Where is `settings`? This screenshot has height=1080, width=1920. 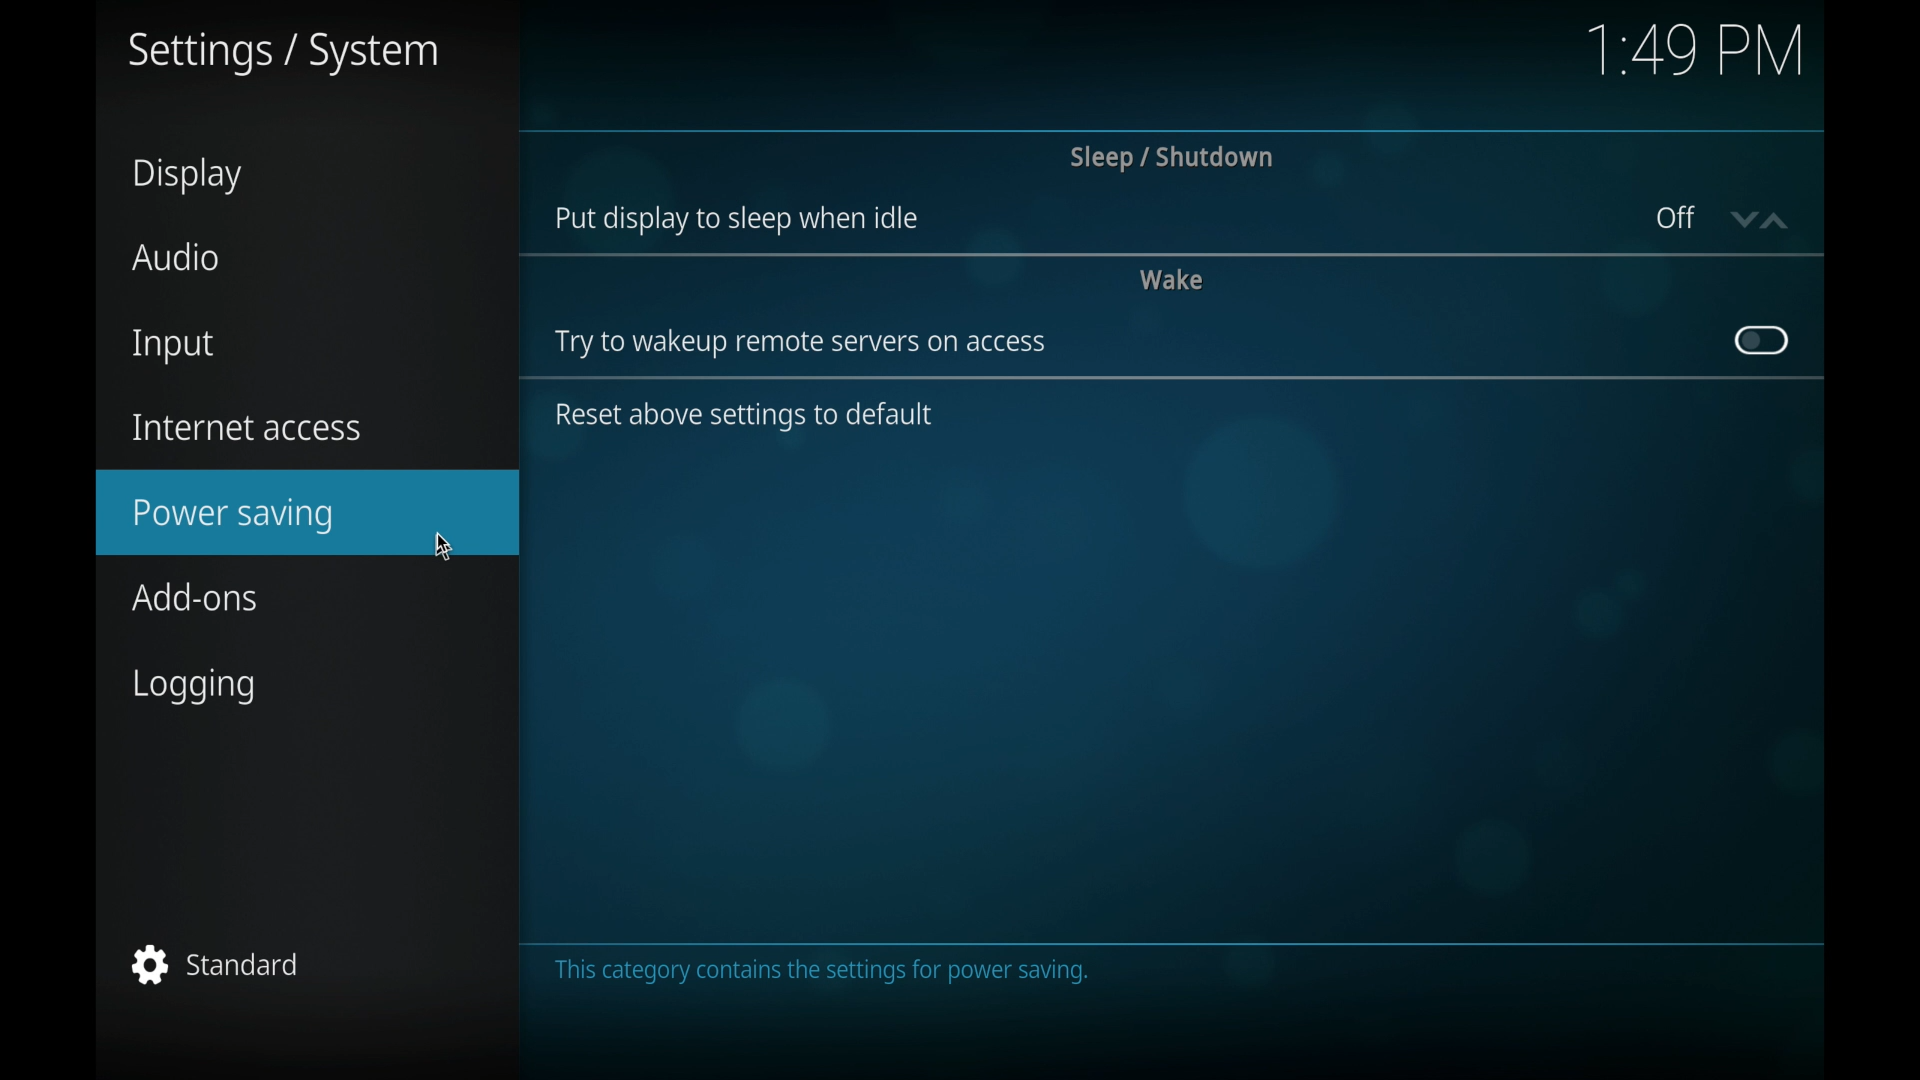
settings is located at coordinates (283, 53).